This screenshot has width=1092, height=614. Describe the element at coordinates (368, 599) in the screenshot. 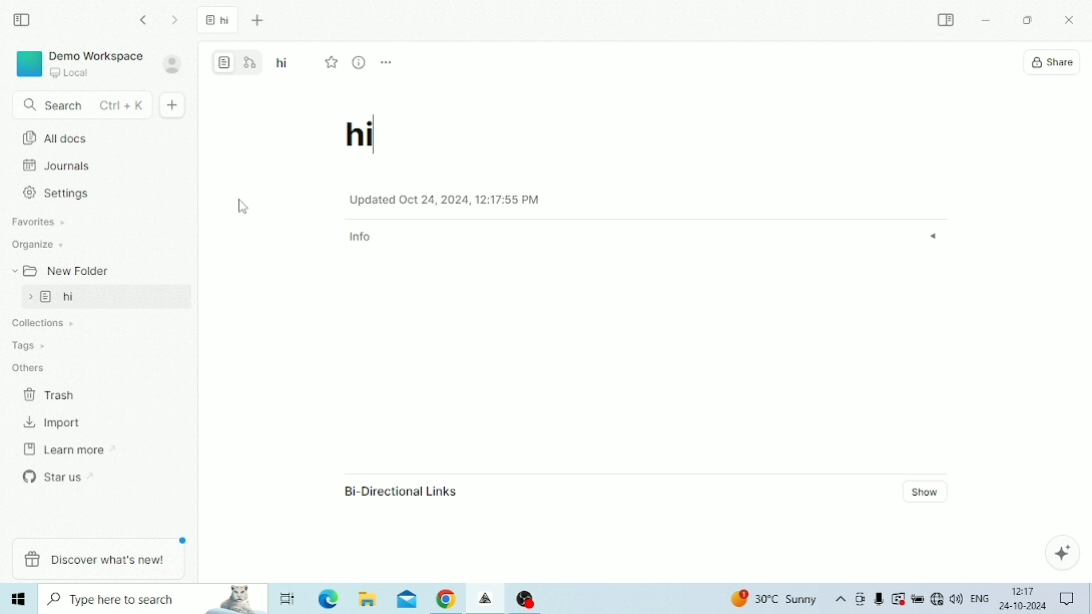

I see `File Explorer` at that location.